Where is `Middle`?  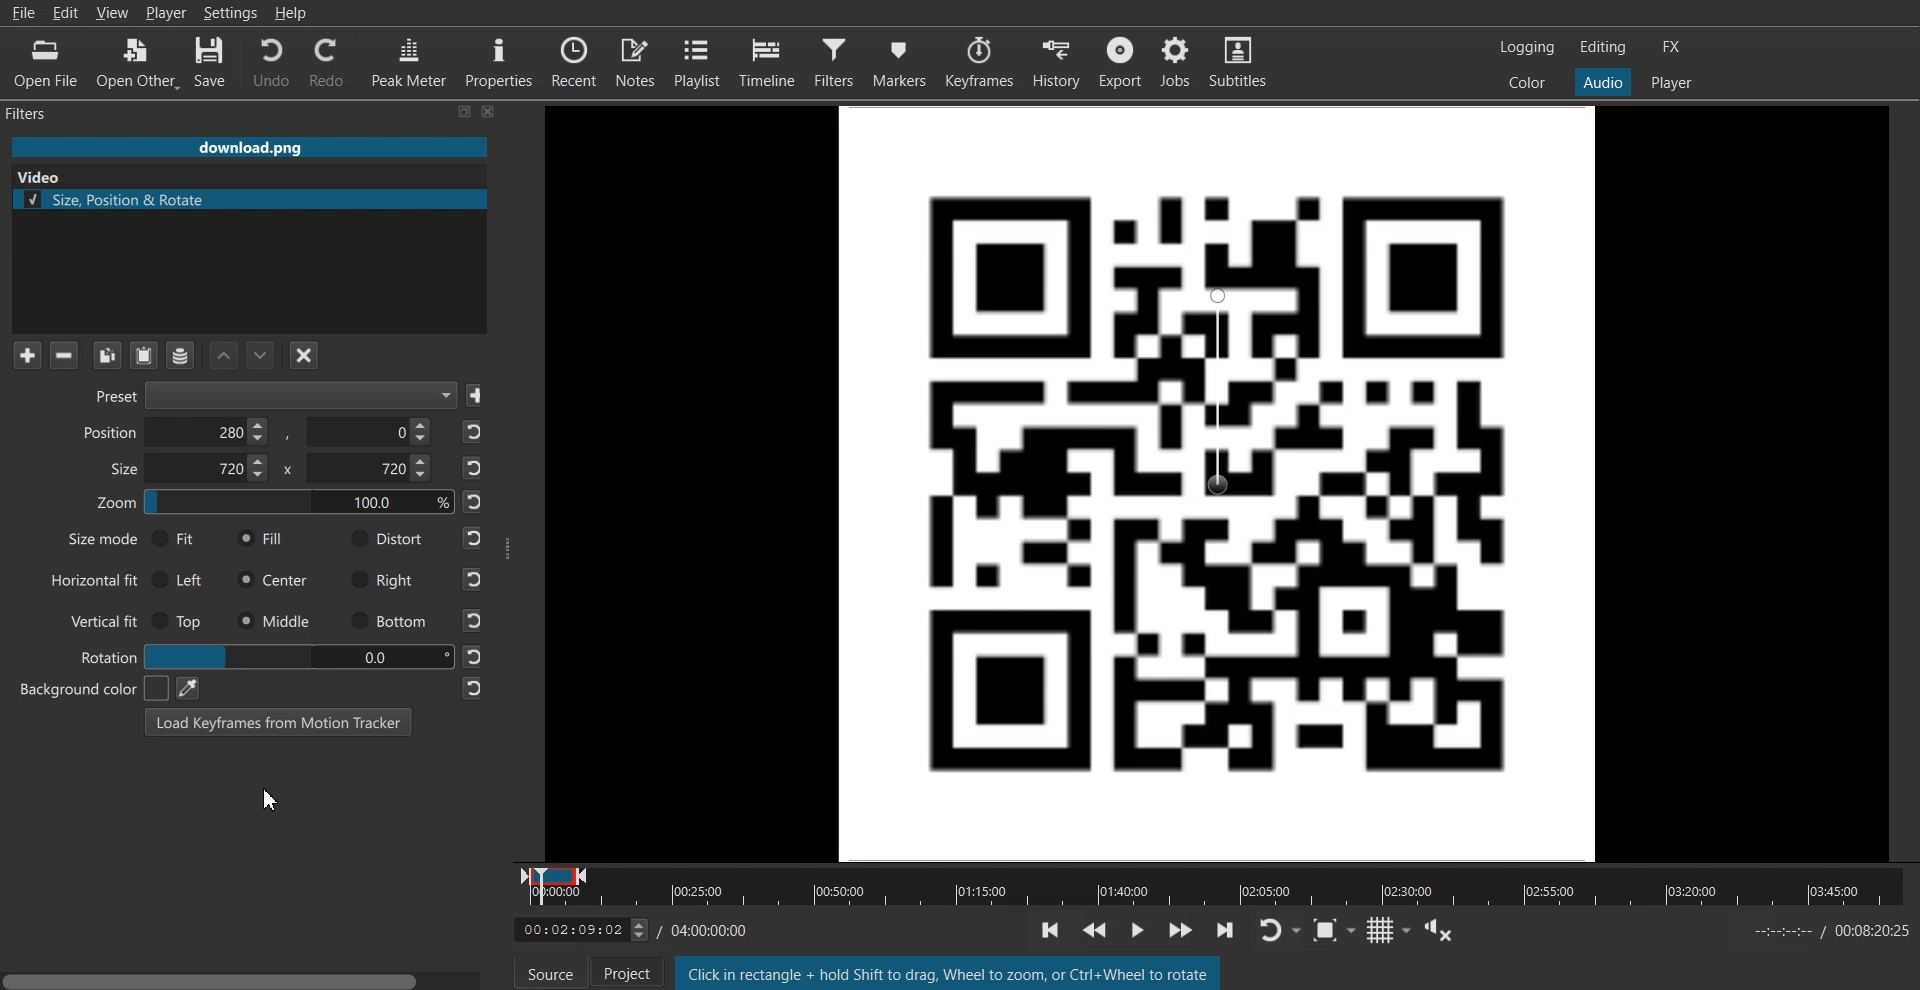 Middle is located at coordinates (273, 619).